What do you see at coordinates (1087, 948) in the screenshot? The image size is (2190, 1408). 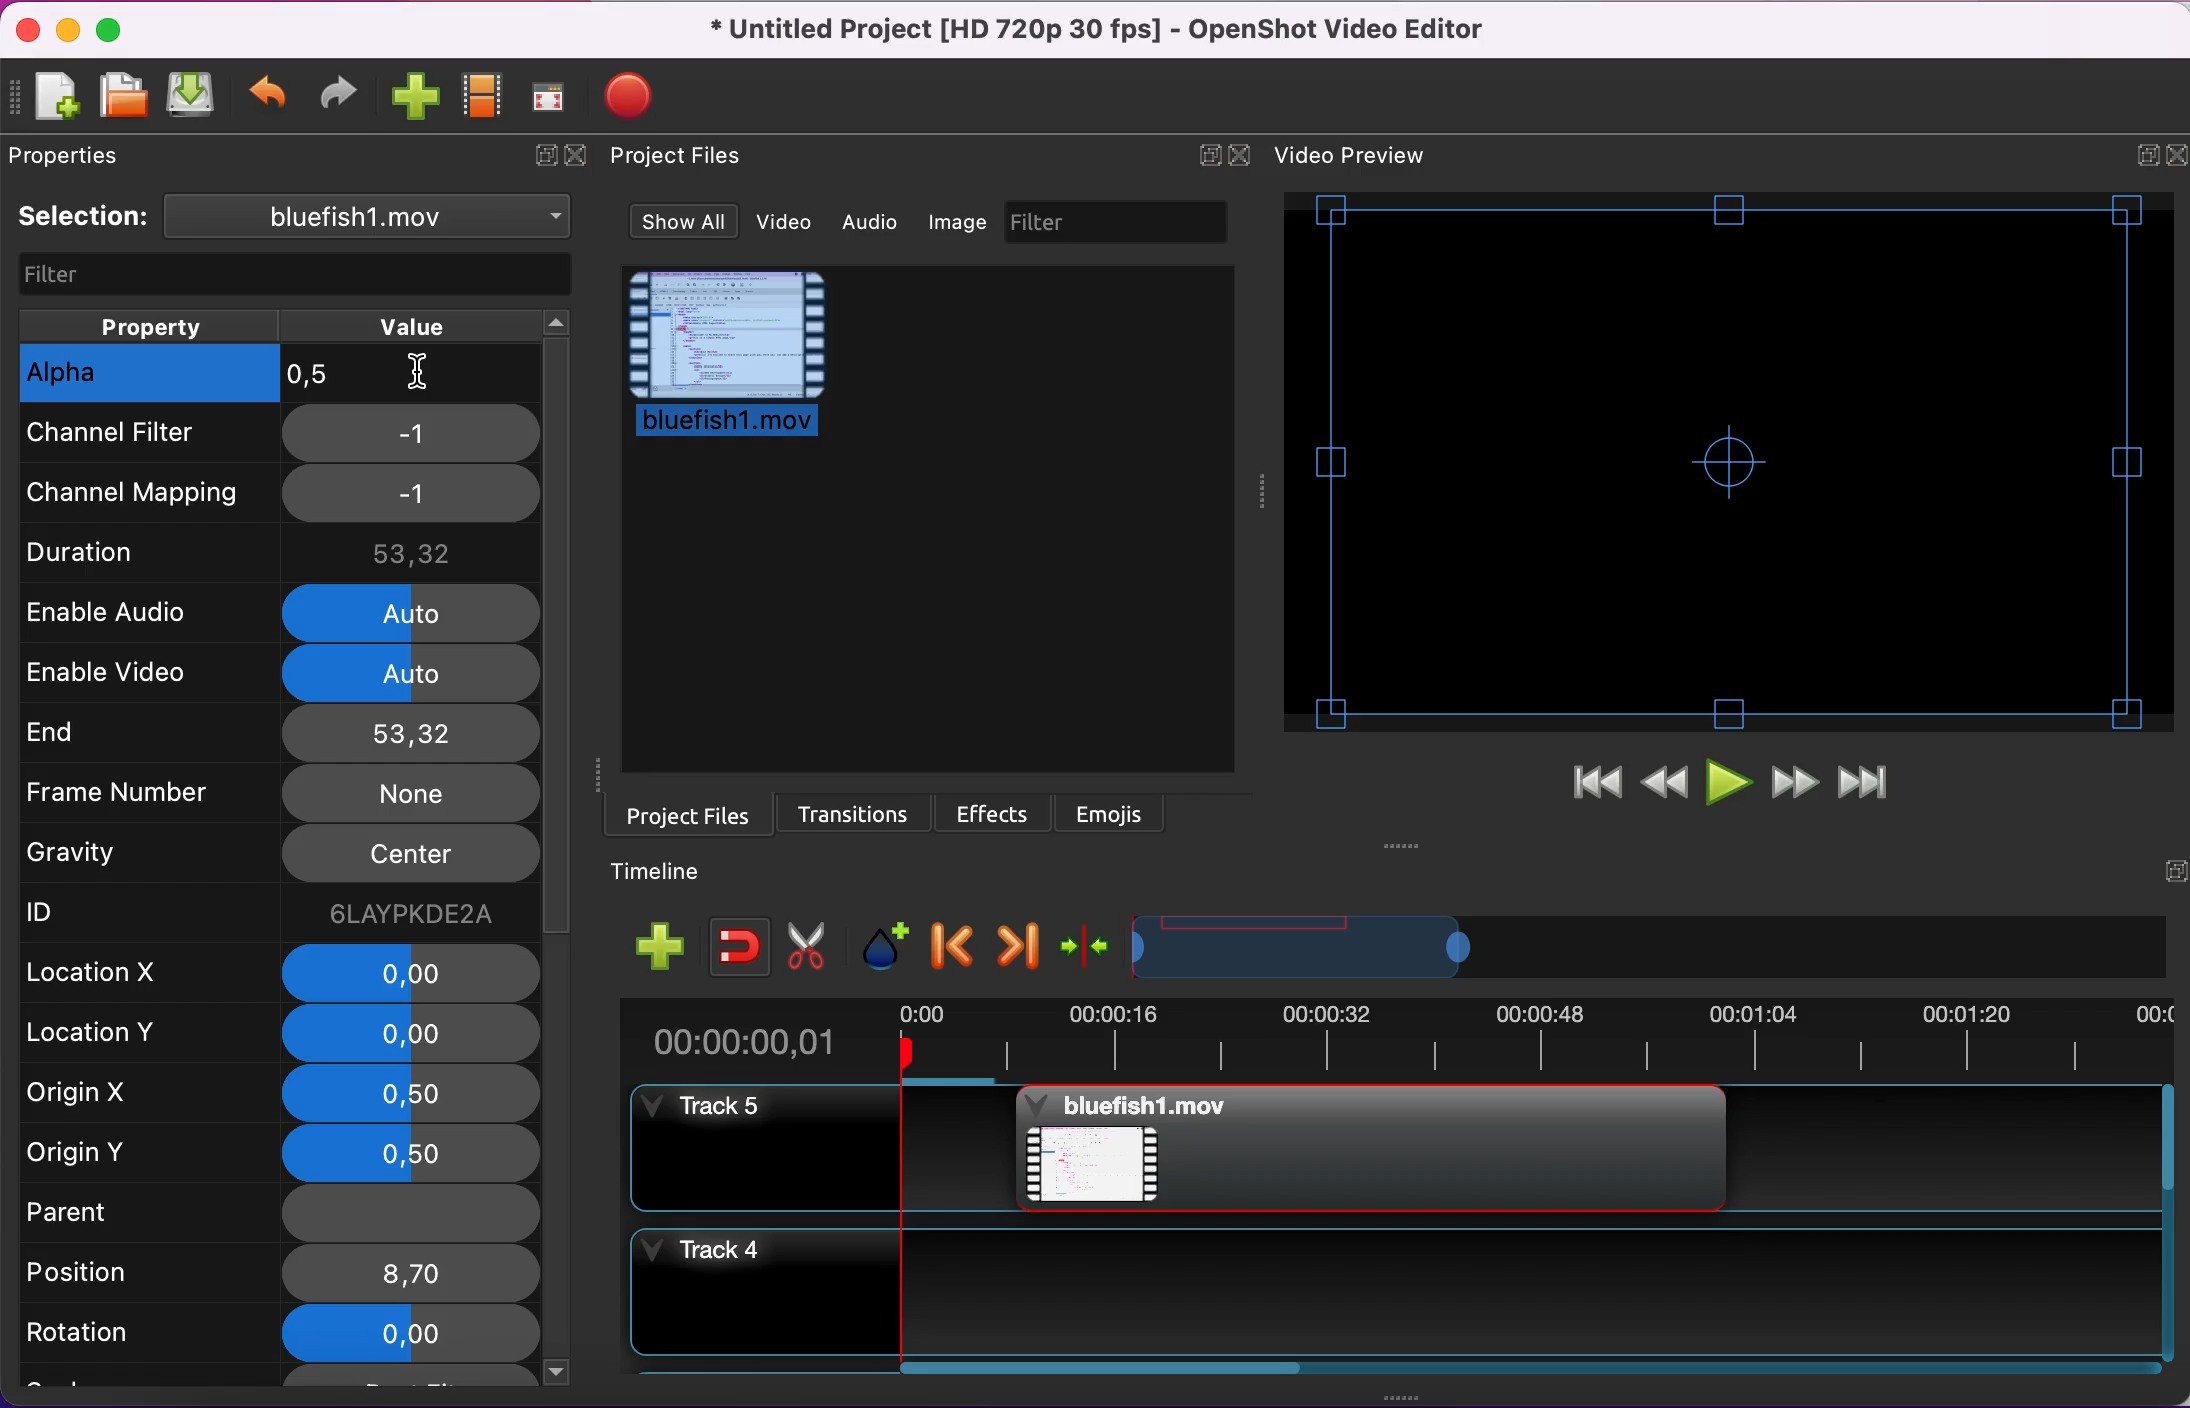 I see `center the timeline` at bounding box center [1087, 948].